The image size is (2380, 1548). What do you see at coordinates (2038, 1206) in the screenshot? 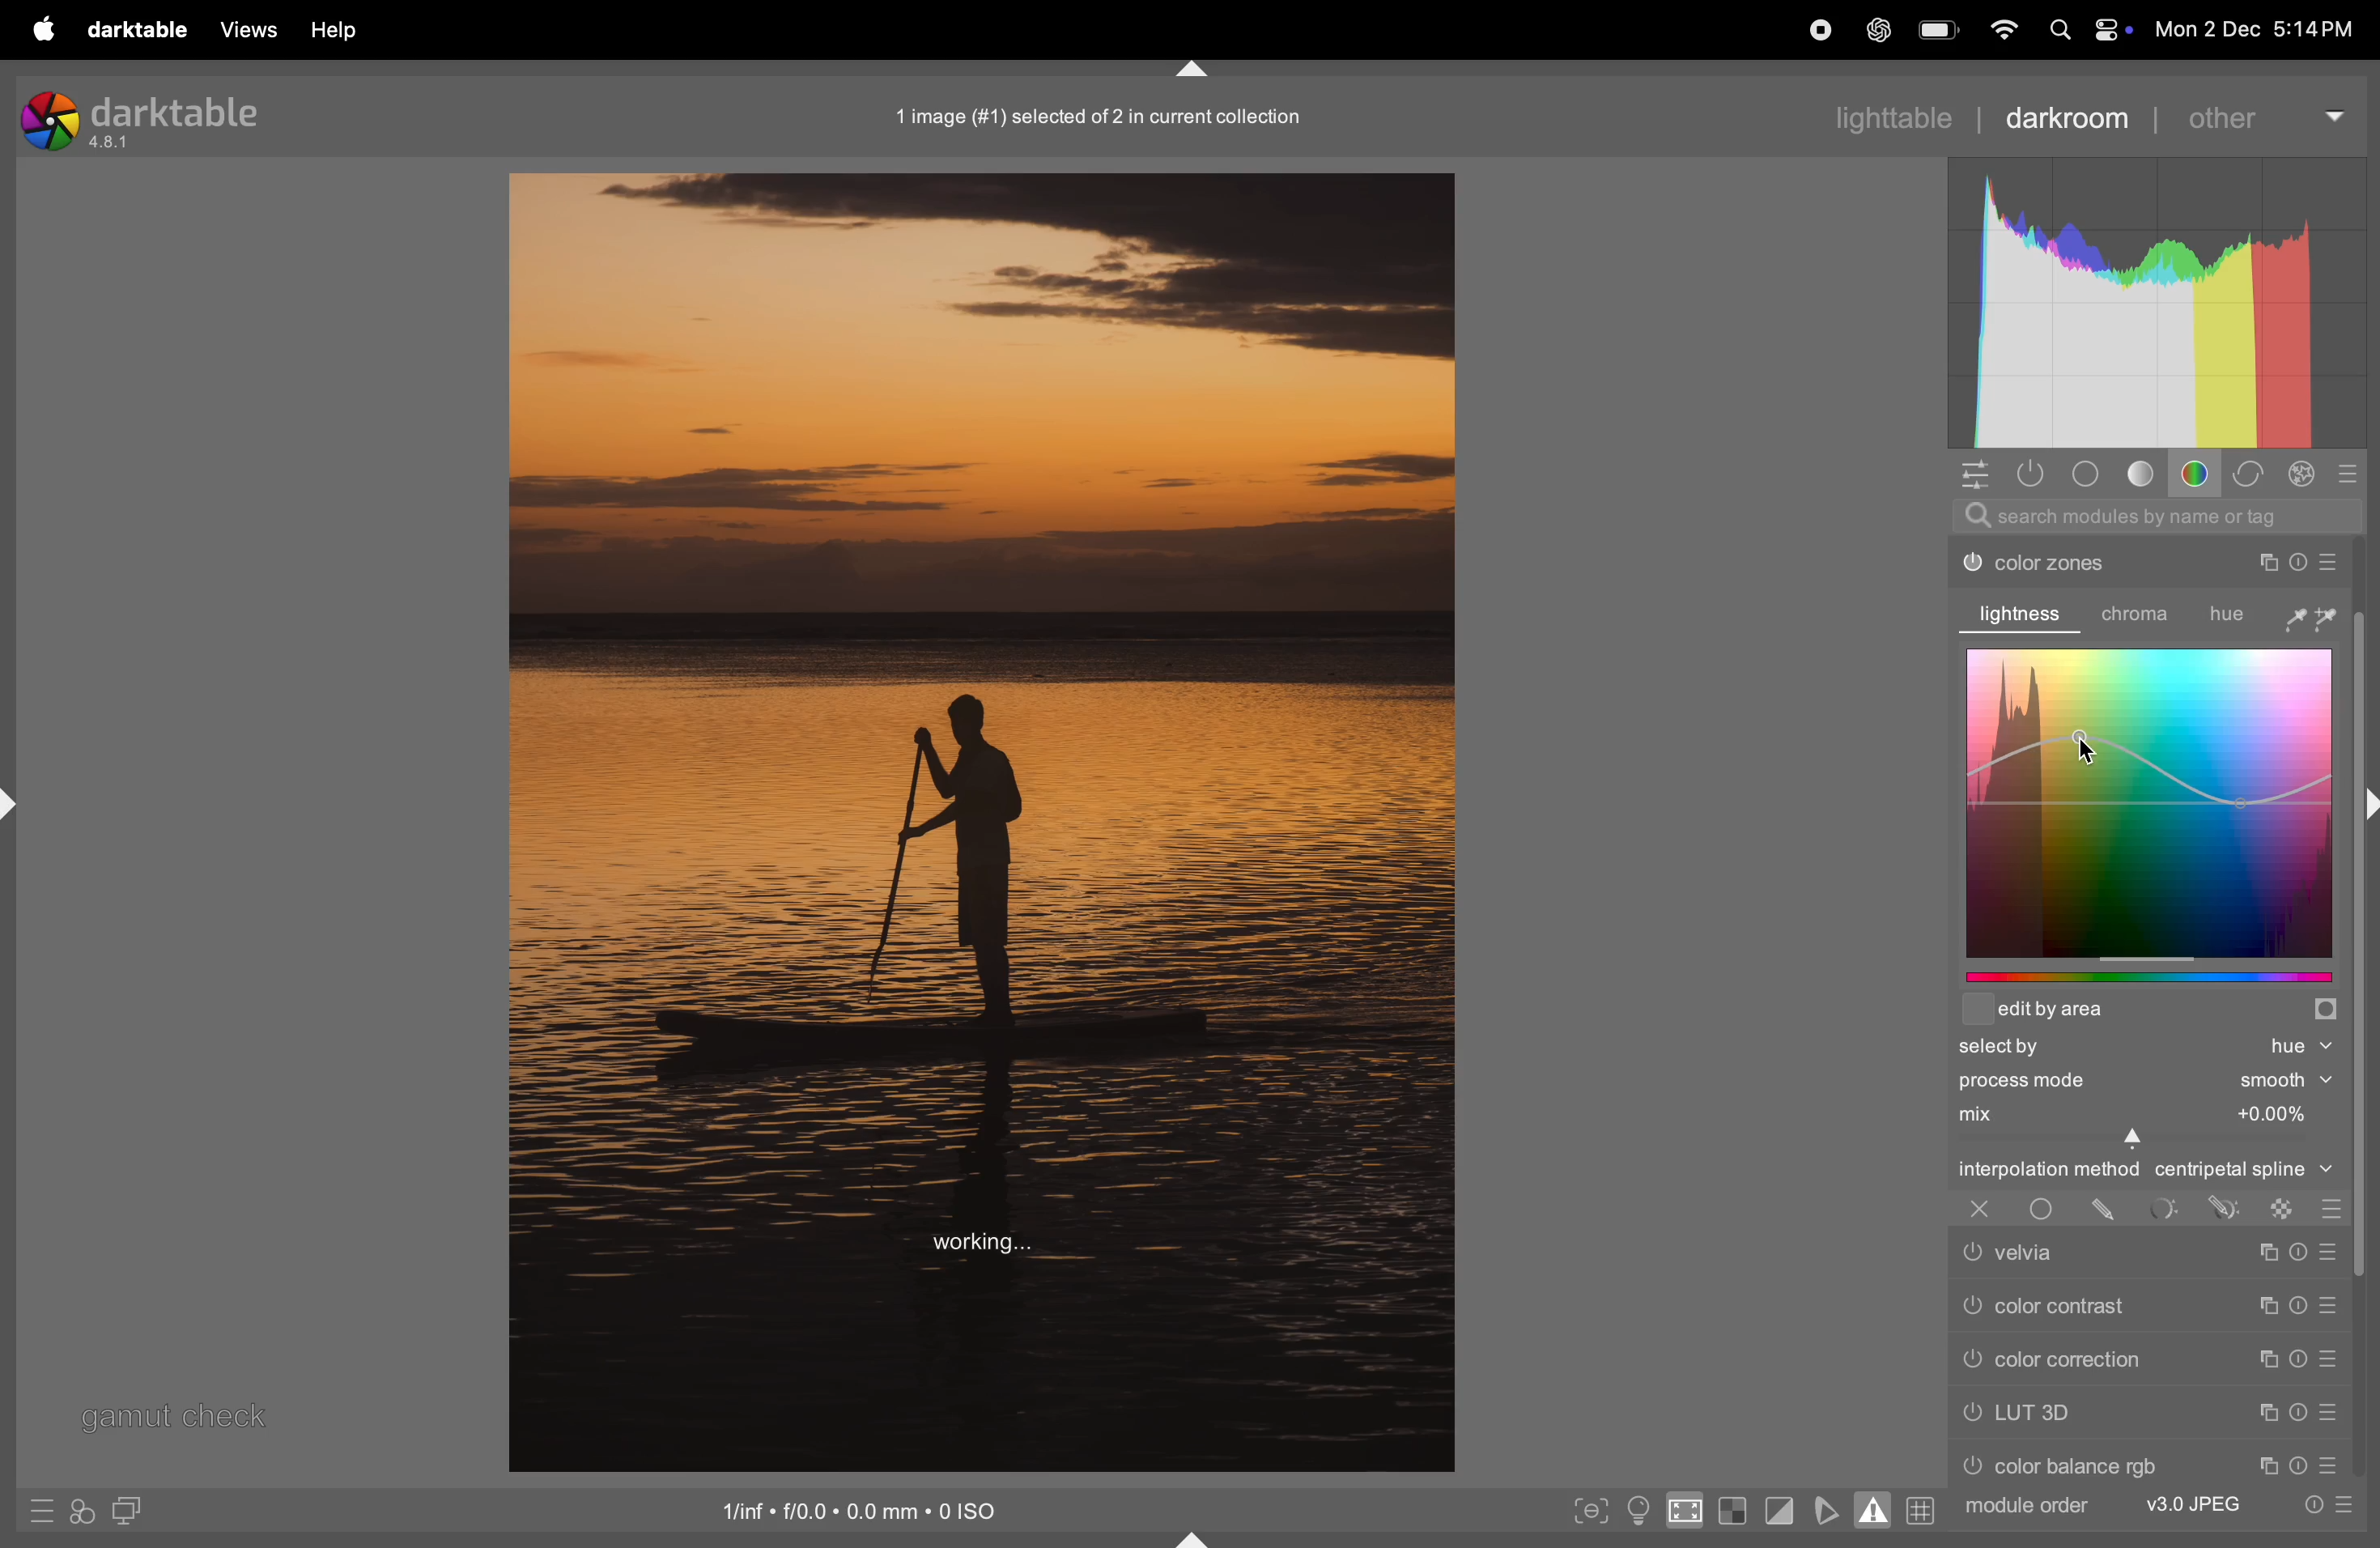
I see `` at bounding box center [2038, 1206].